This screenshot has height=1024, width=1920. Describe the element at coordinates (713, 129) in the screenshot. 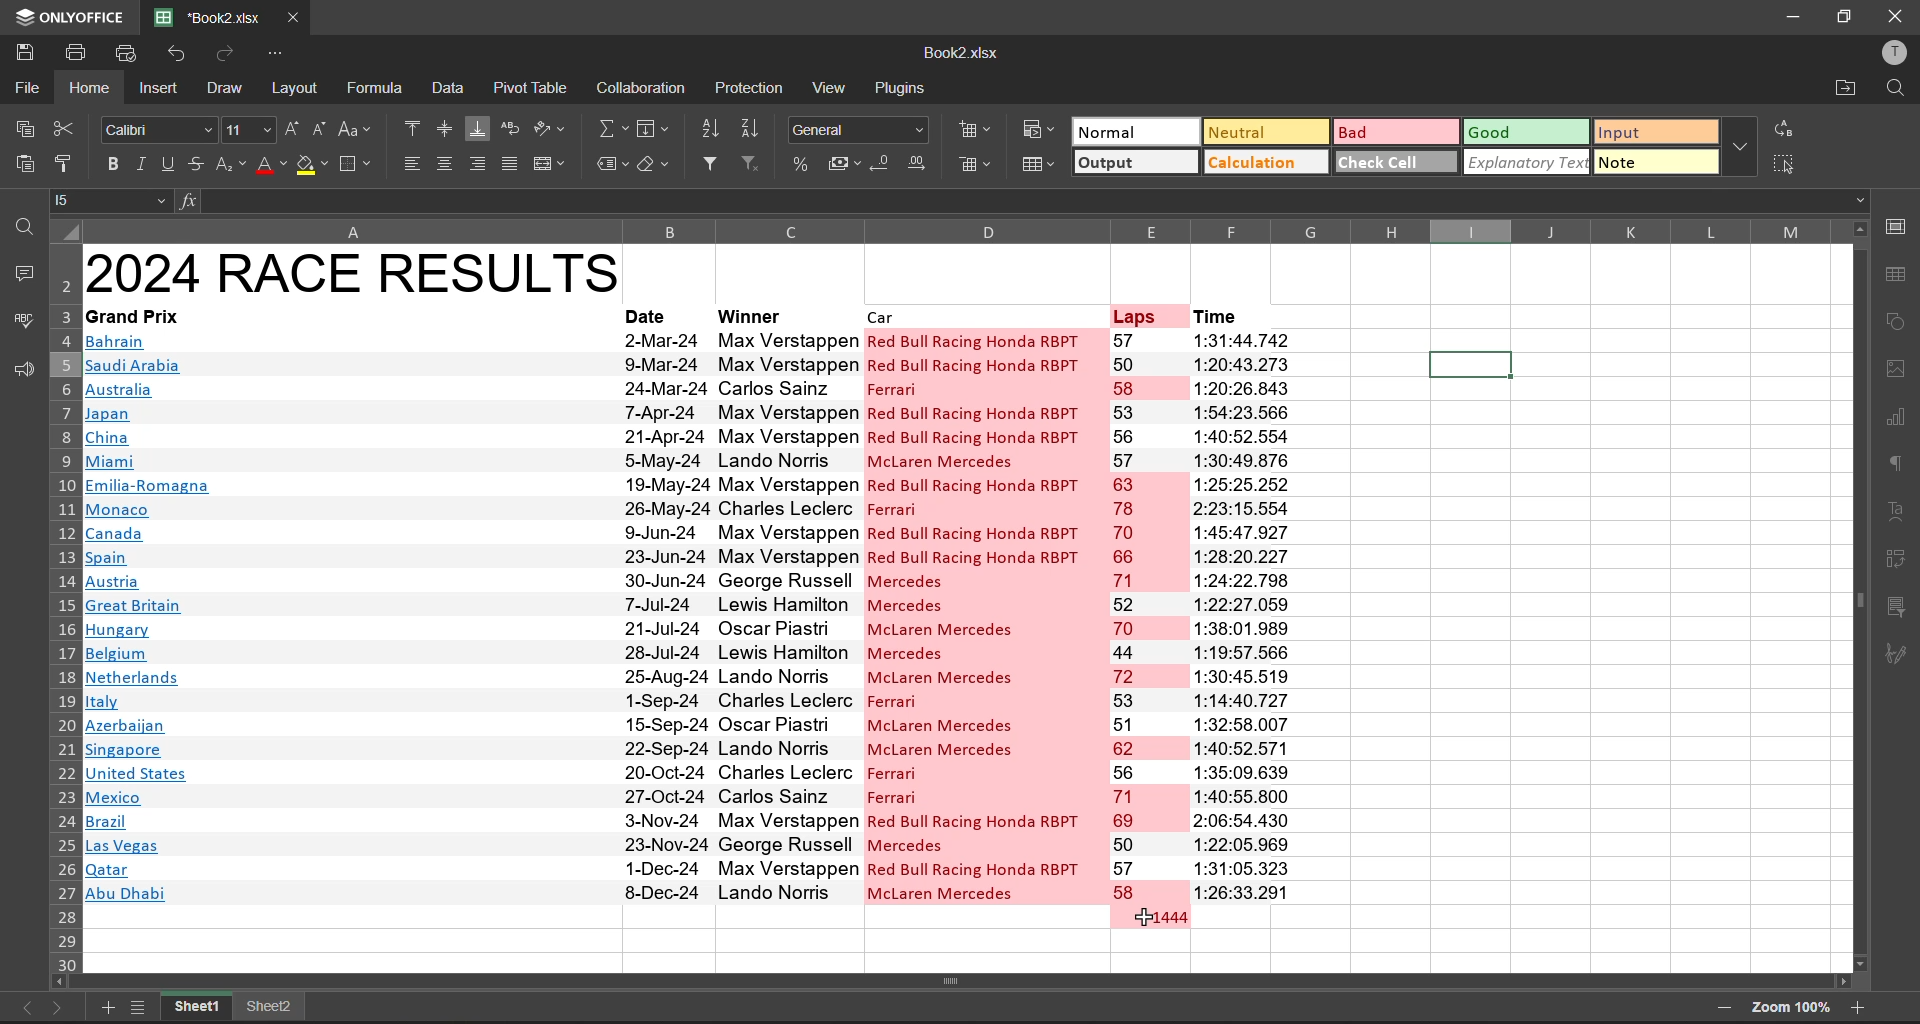

I see `sort ascending` at that location.